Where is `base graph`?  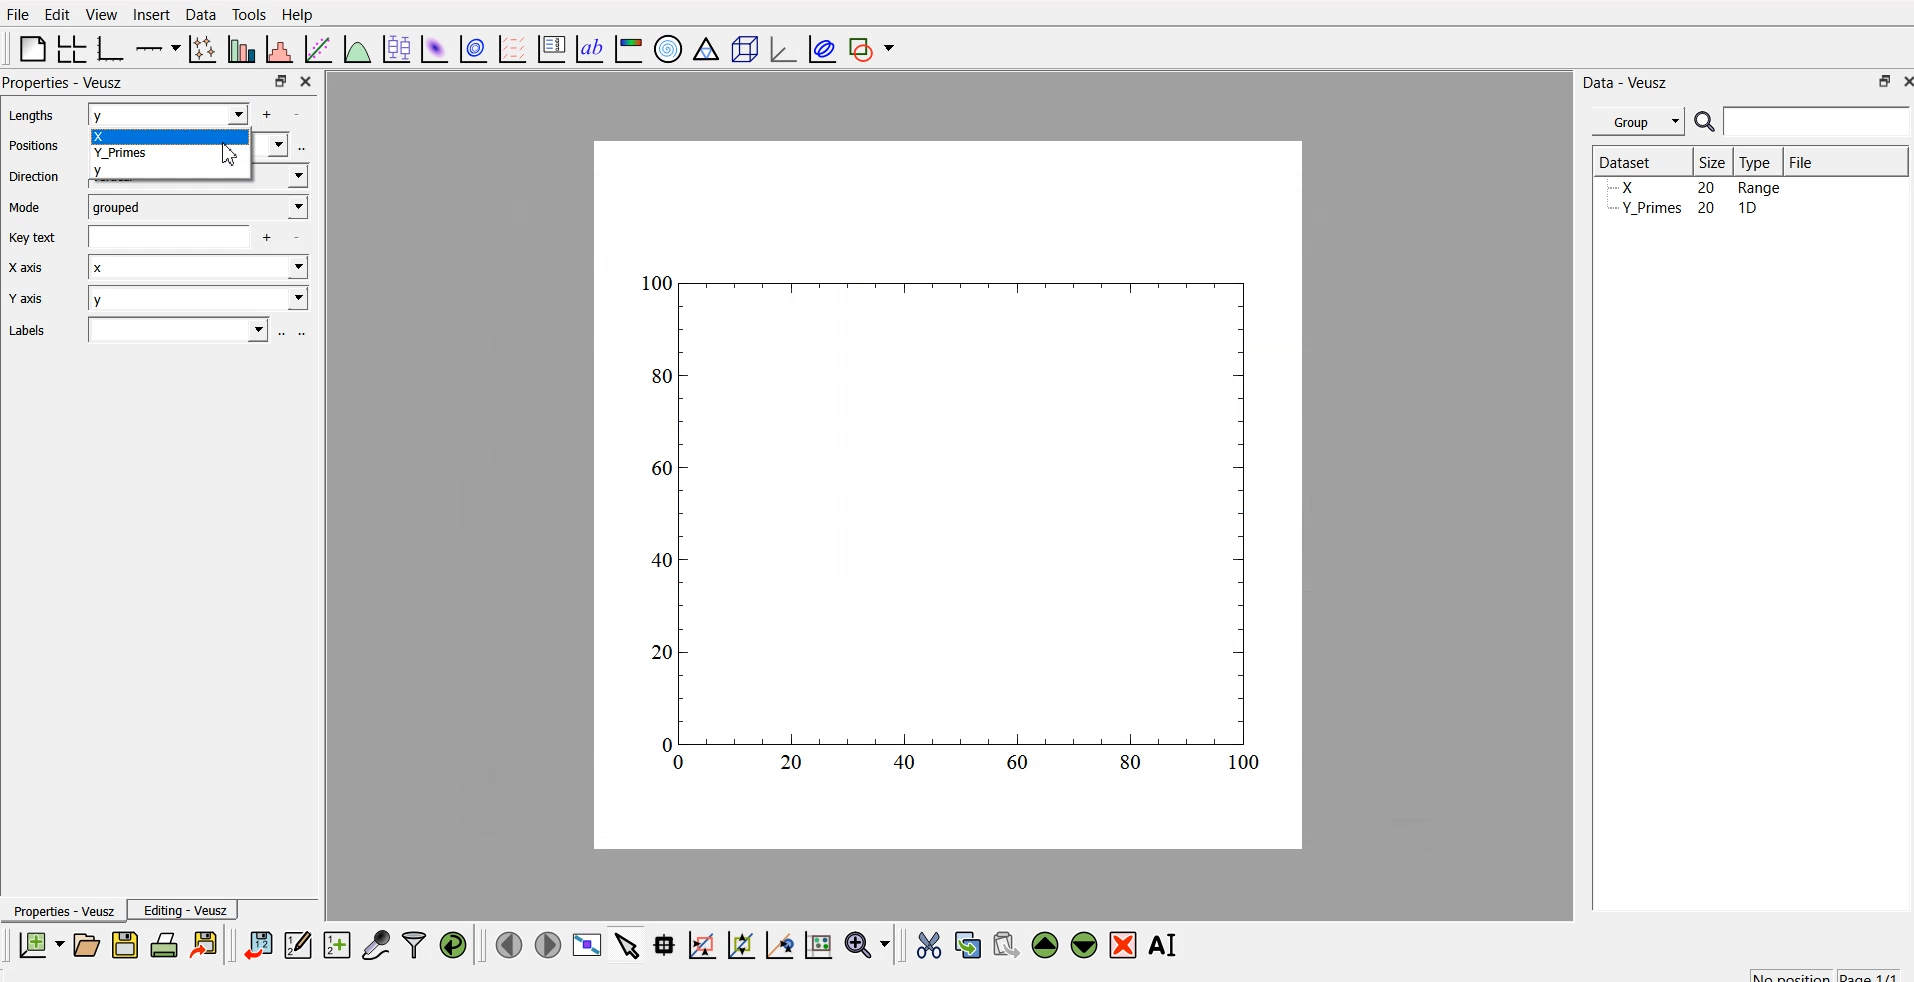 base graph is located at coordinates (107, 46).